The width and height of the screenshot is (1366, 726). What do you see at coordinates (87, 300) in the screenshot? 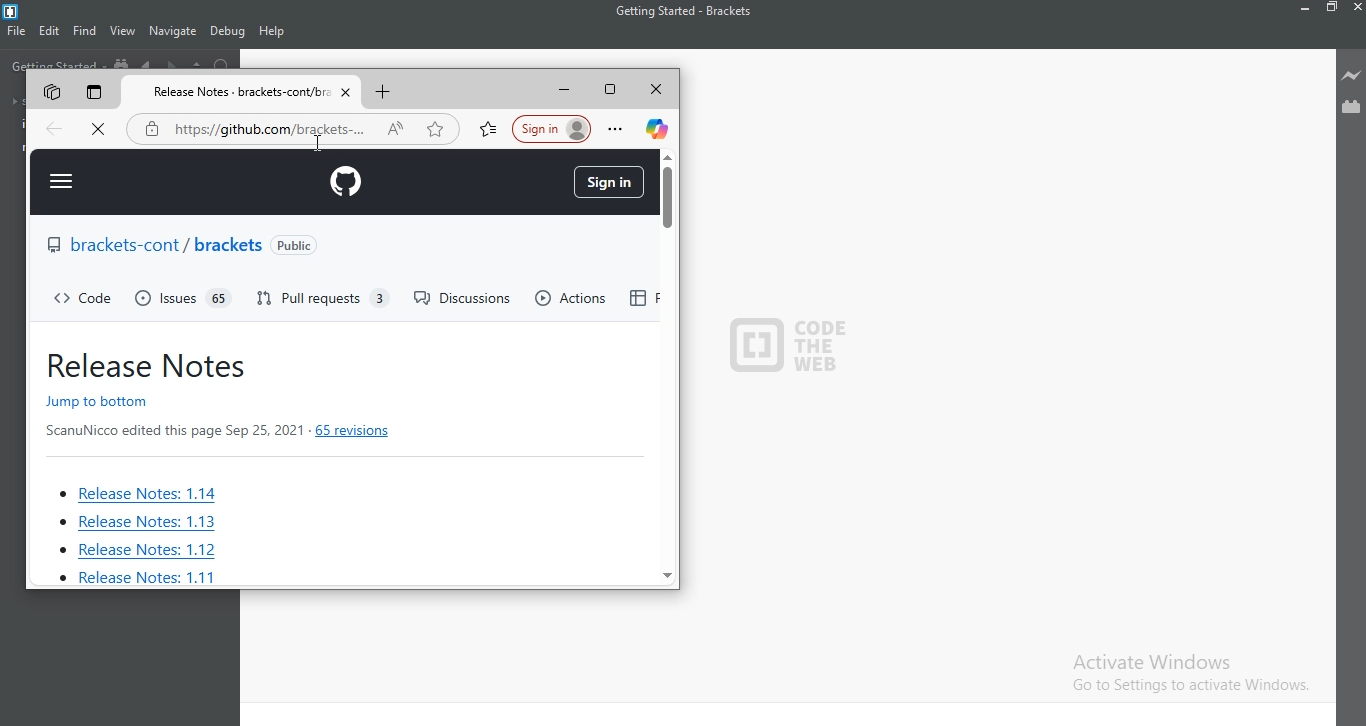
I see `code` at bounding box center [87, 300].